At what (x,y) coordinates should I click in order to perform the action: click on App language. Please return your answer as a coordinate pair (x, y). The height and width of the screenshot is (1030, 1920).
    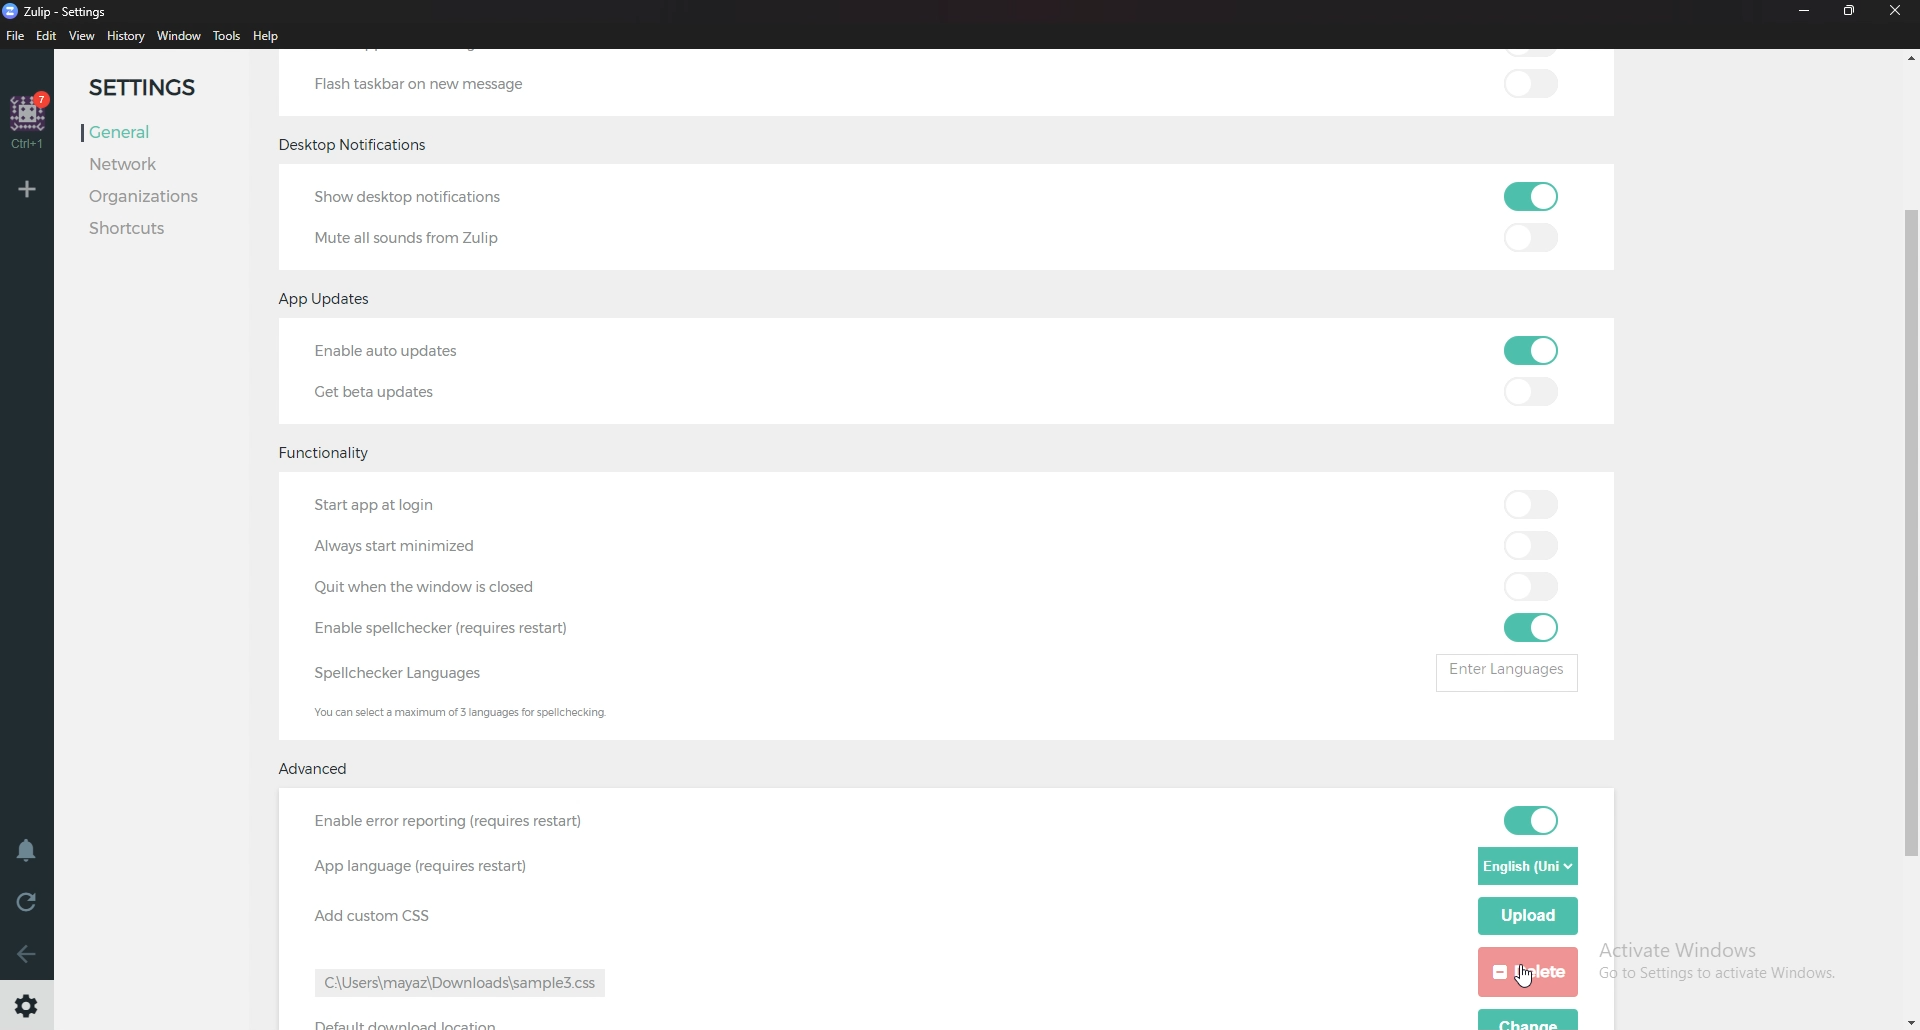
    Looking at the image, I should click on (423, 865).